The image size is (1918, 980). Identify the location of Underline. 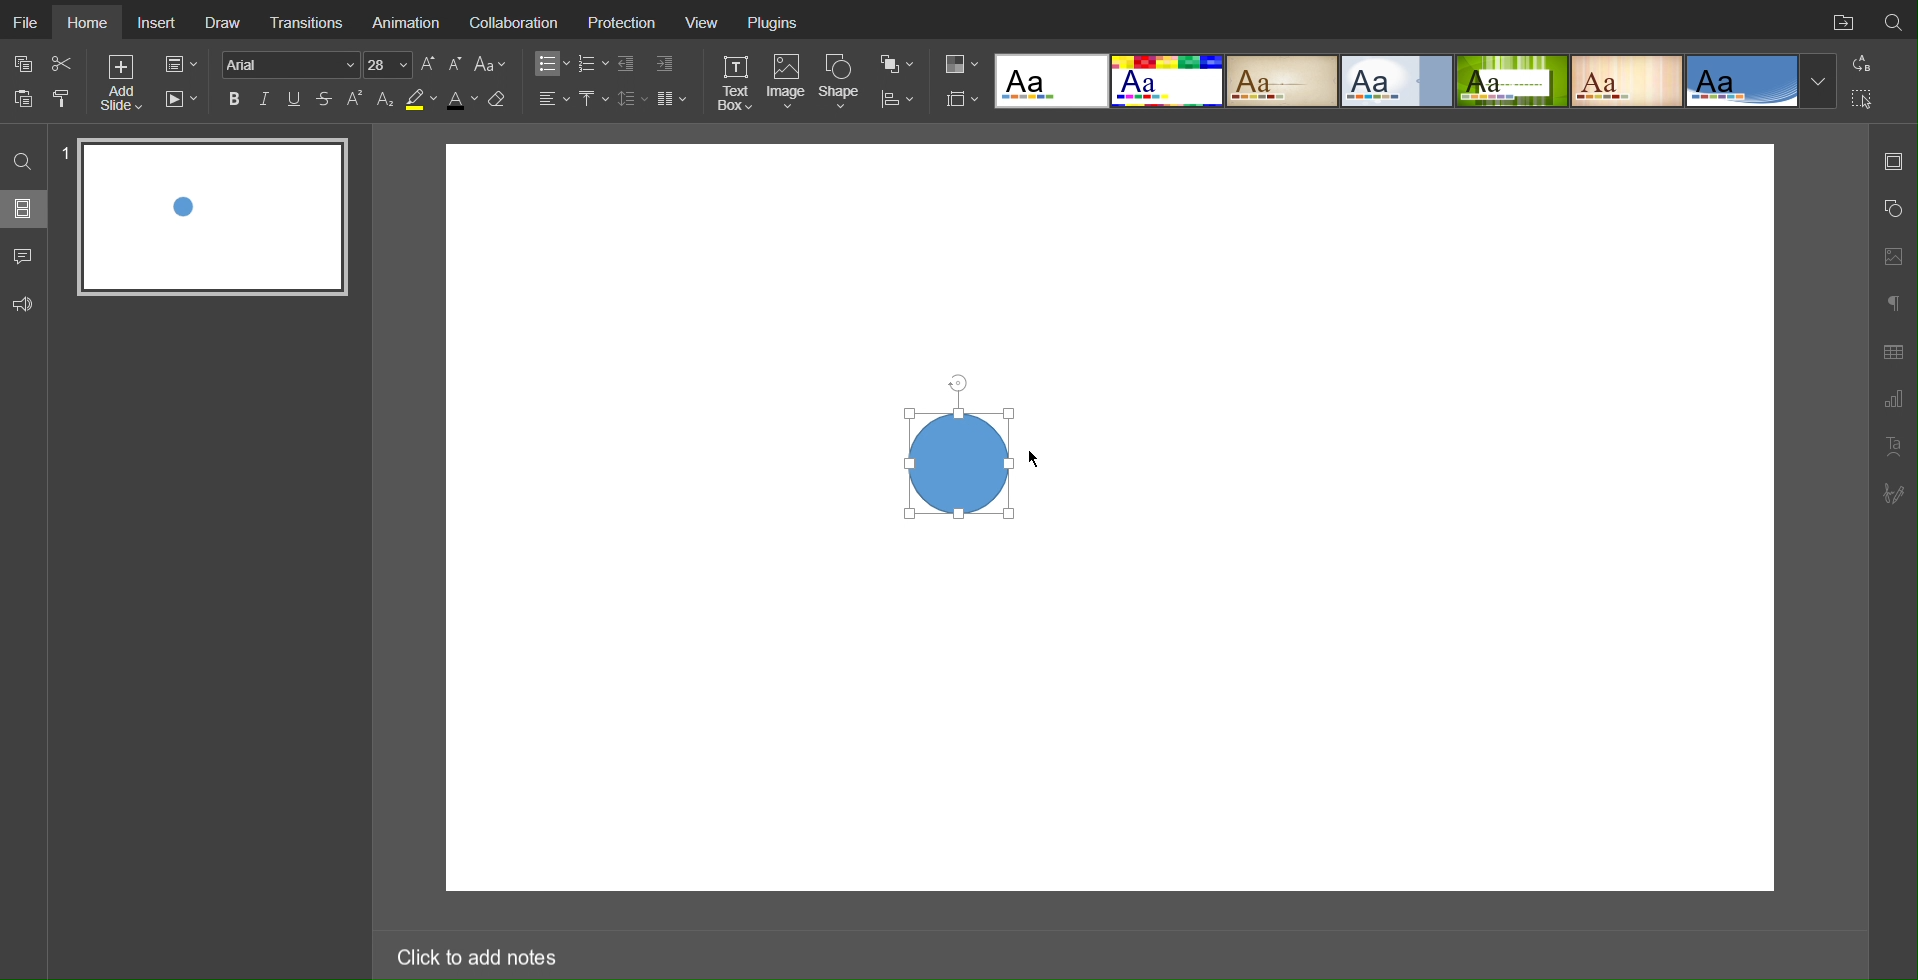
(296, 99).